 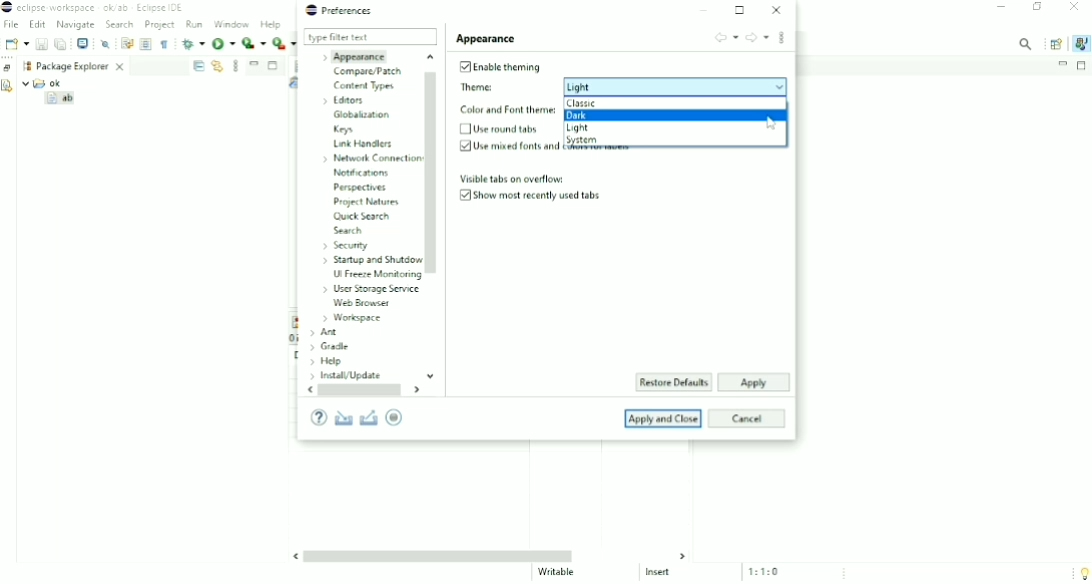 I want to click on Run, so click(x=223, y=45).